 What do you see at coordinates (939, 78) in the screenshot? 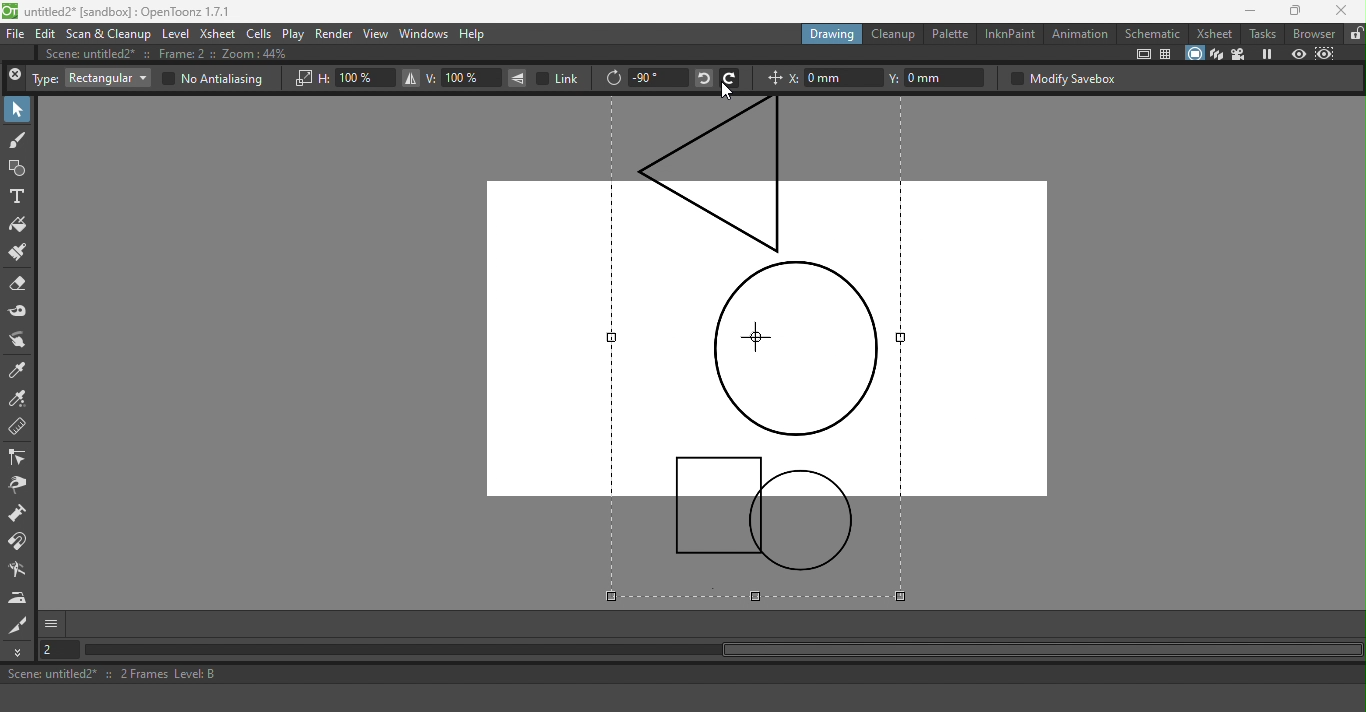
I see `Y: 0mm` at bounding box center [939, 78].